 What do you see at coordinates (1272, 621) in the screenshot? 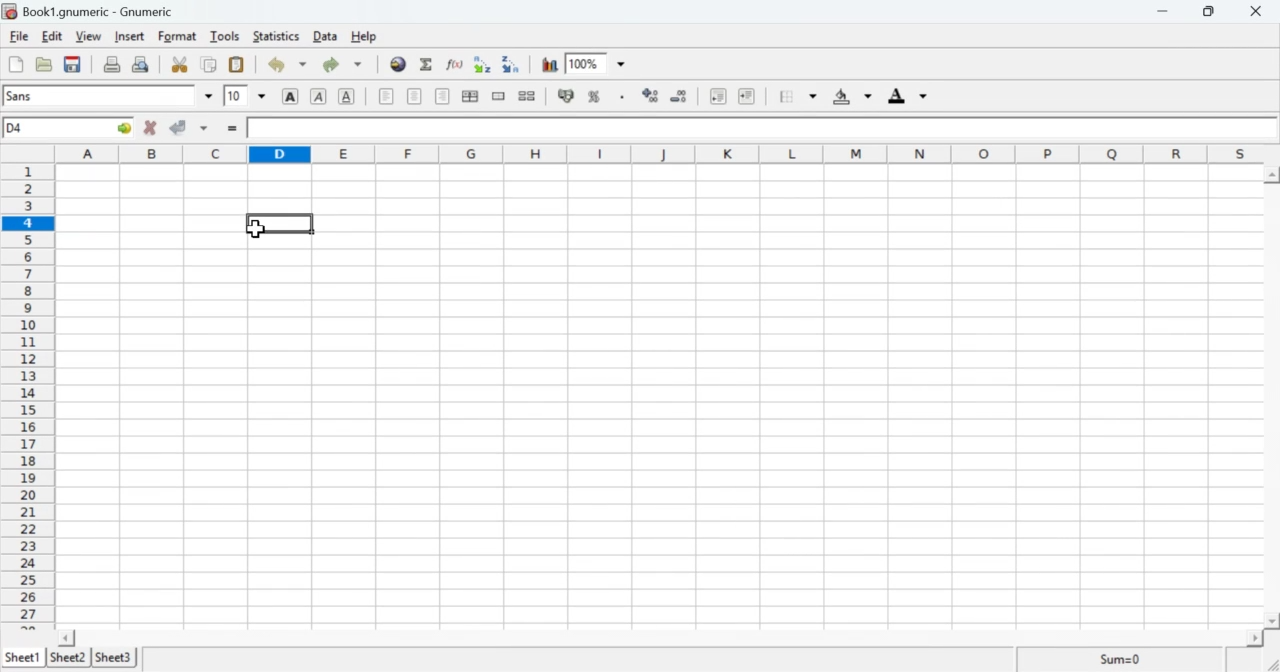
I see `scroll down` at bounding box center [1272, 621].